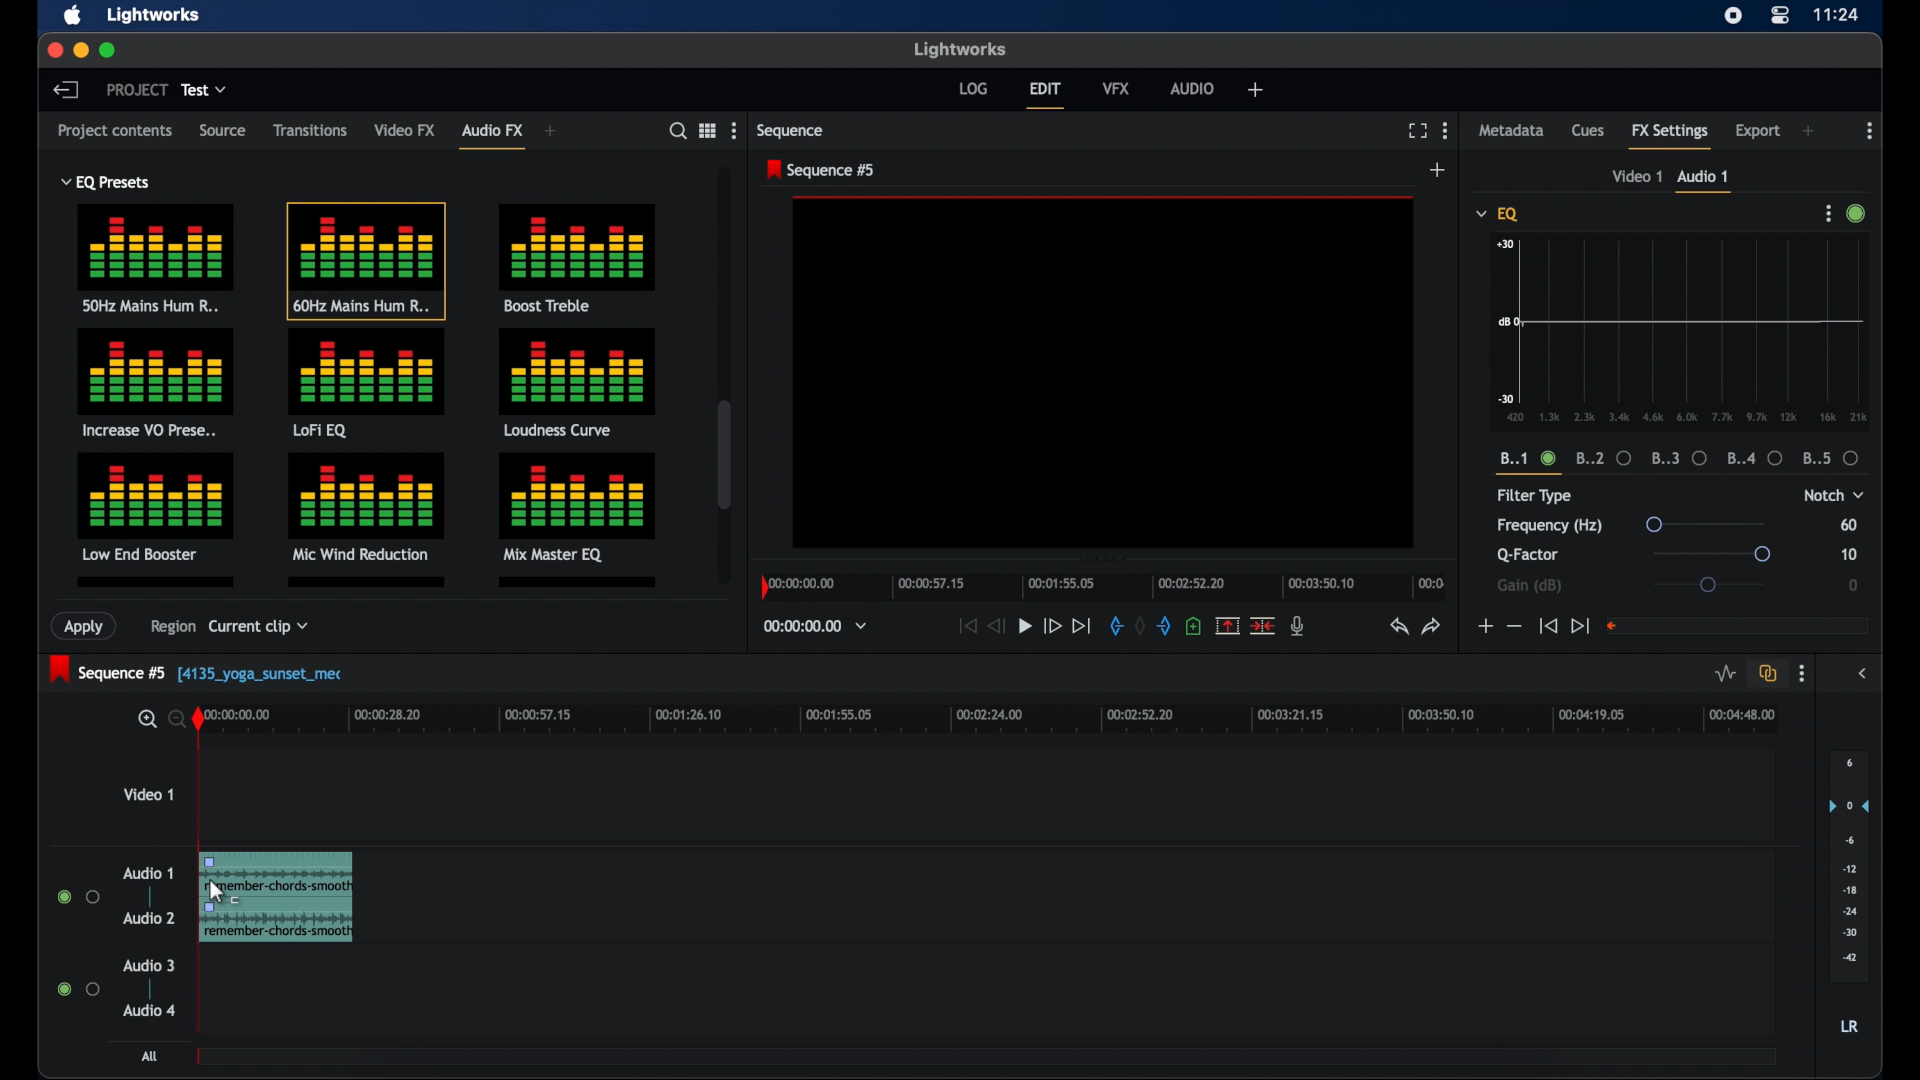 The width and height of the screenshot is (1920, 1080). Describe the element at coordinates (1709, 585) in the screenshot. I see `slider` at that location.